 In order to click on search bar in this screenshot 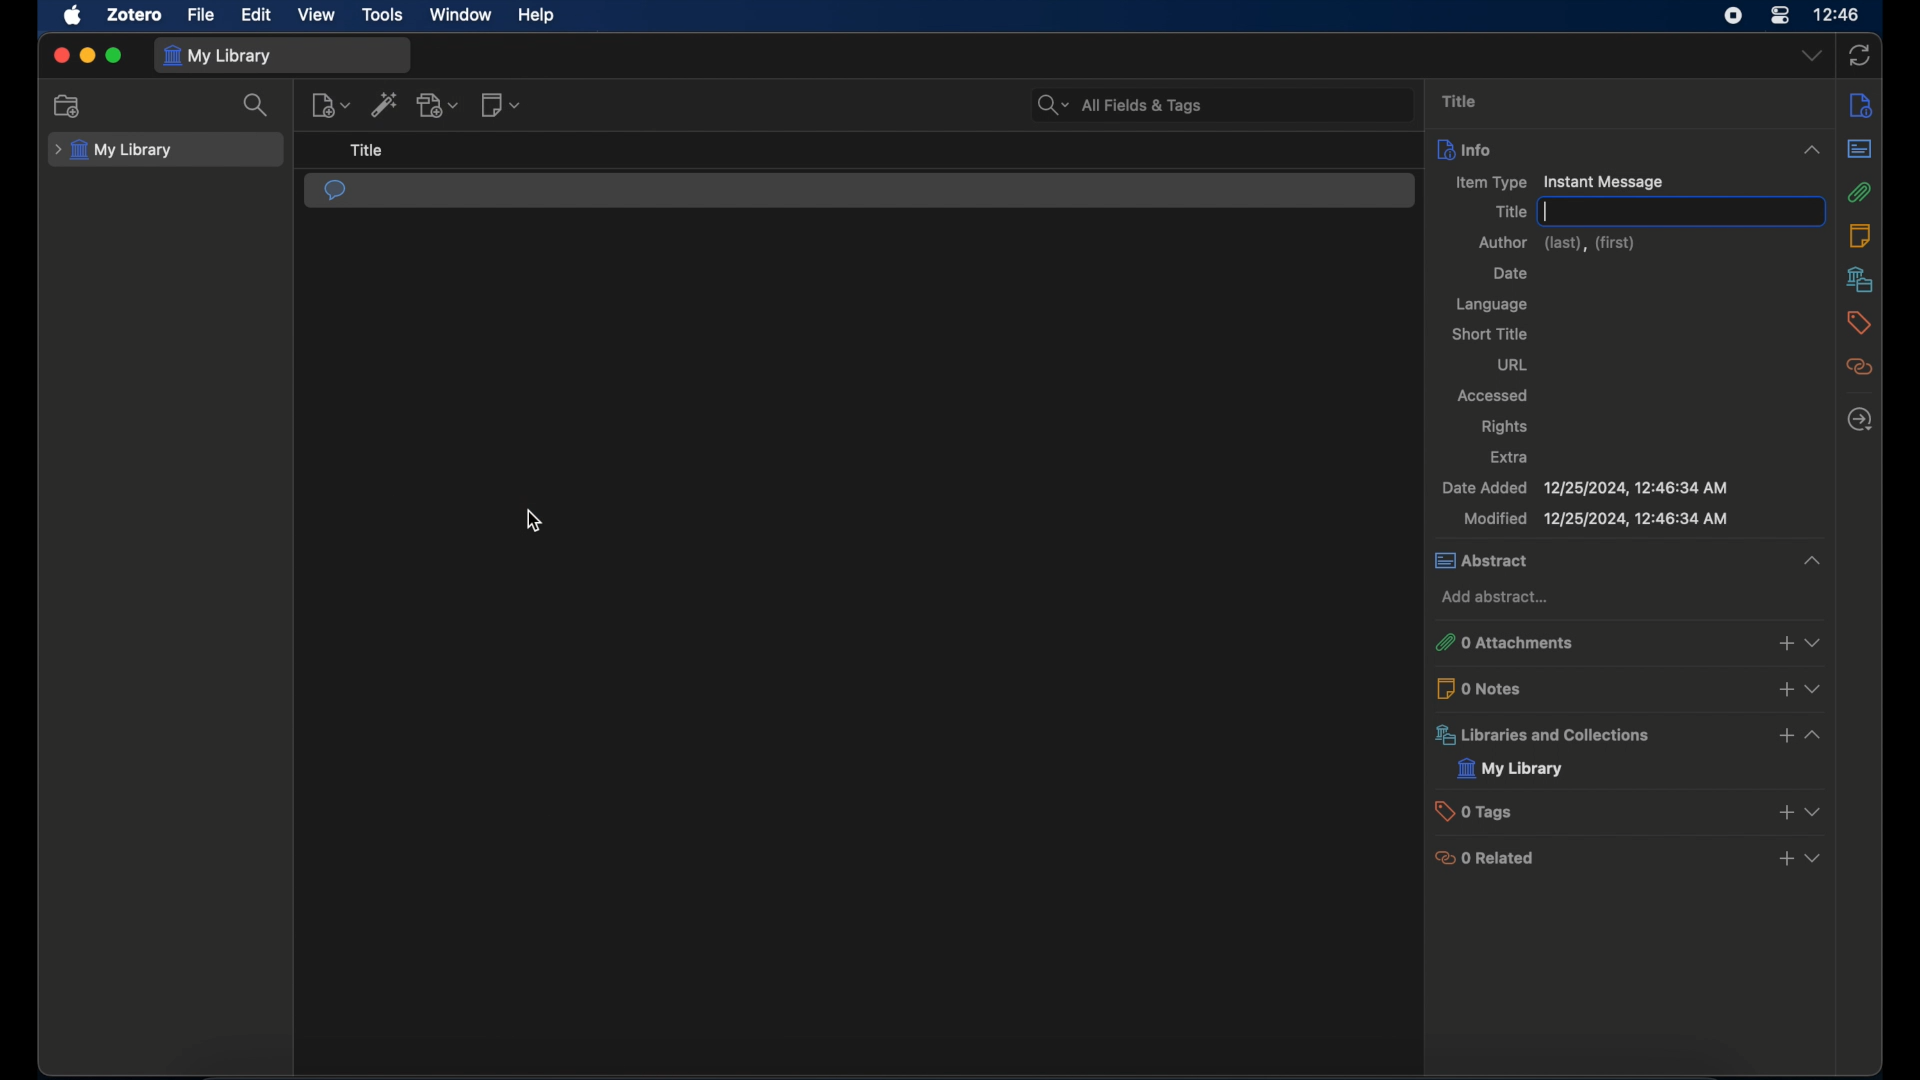, I will do `click(1120, 103)`.